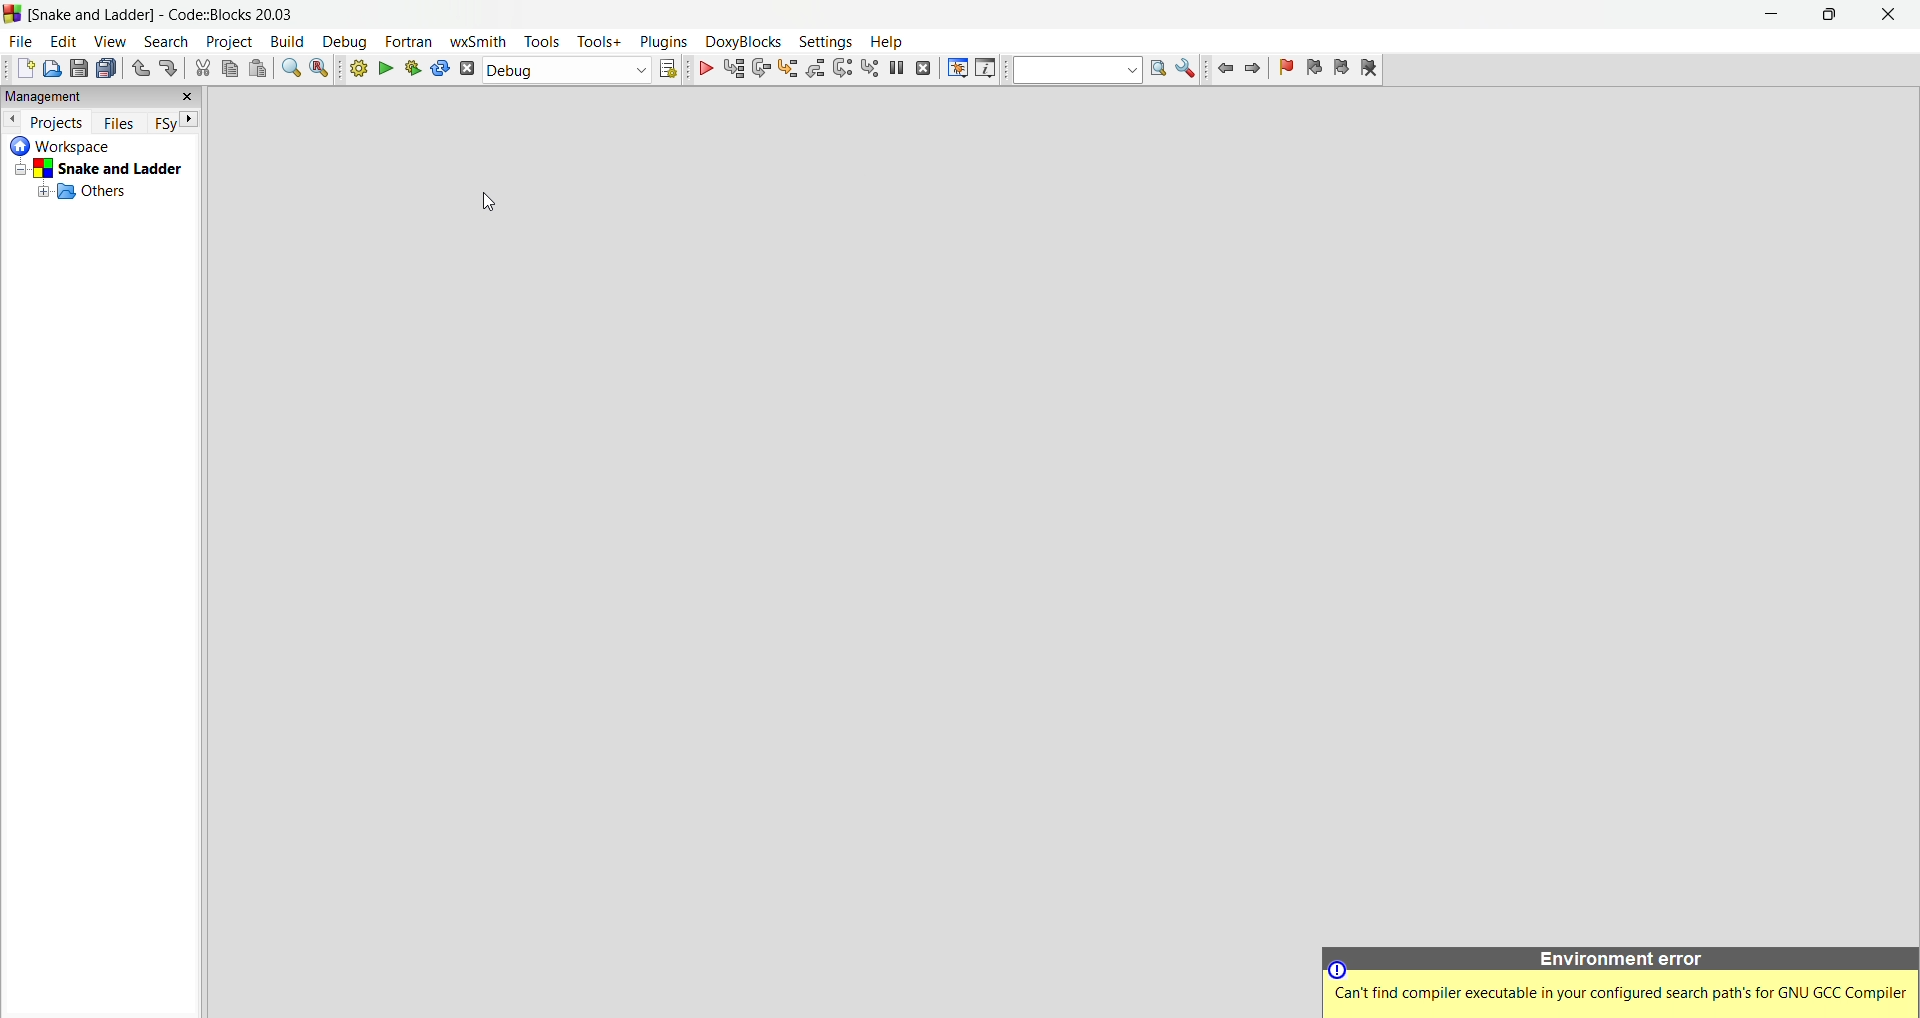 The height and width of the screenshot is (1018, 1920). I want to click on replace, so click(320, 70).